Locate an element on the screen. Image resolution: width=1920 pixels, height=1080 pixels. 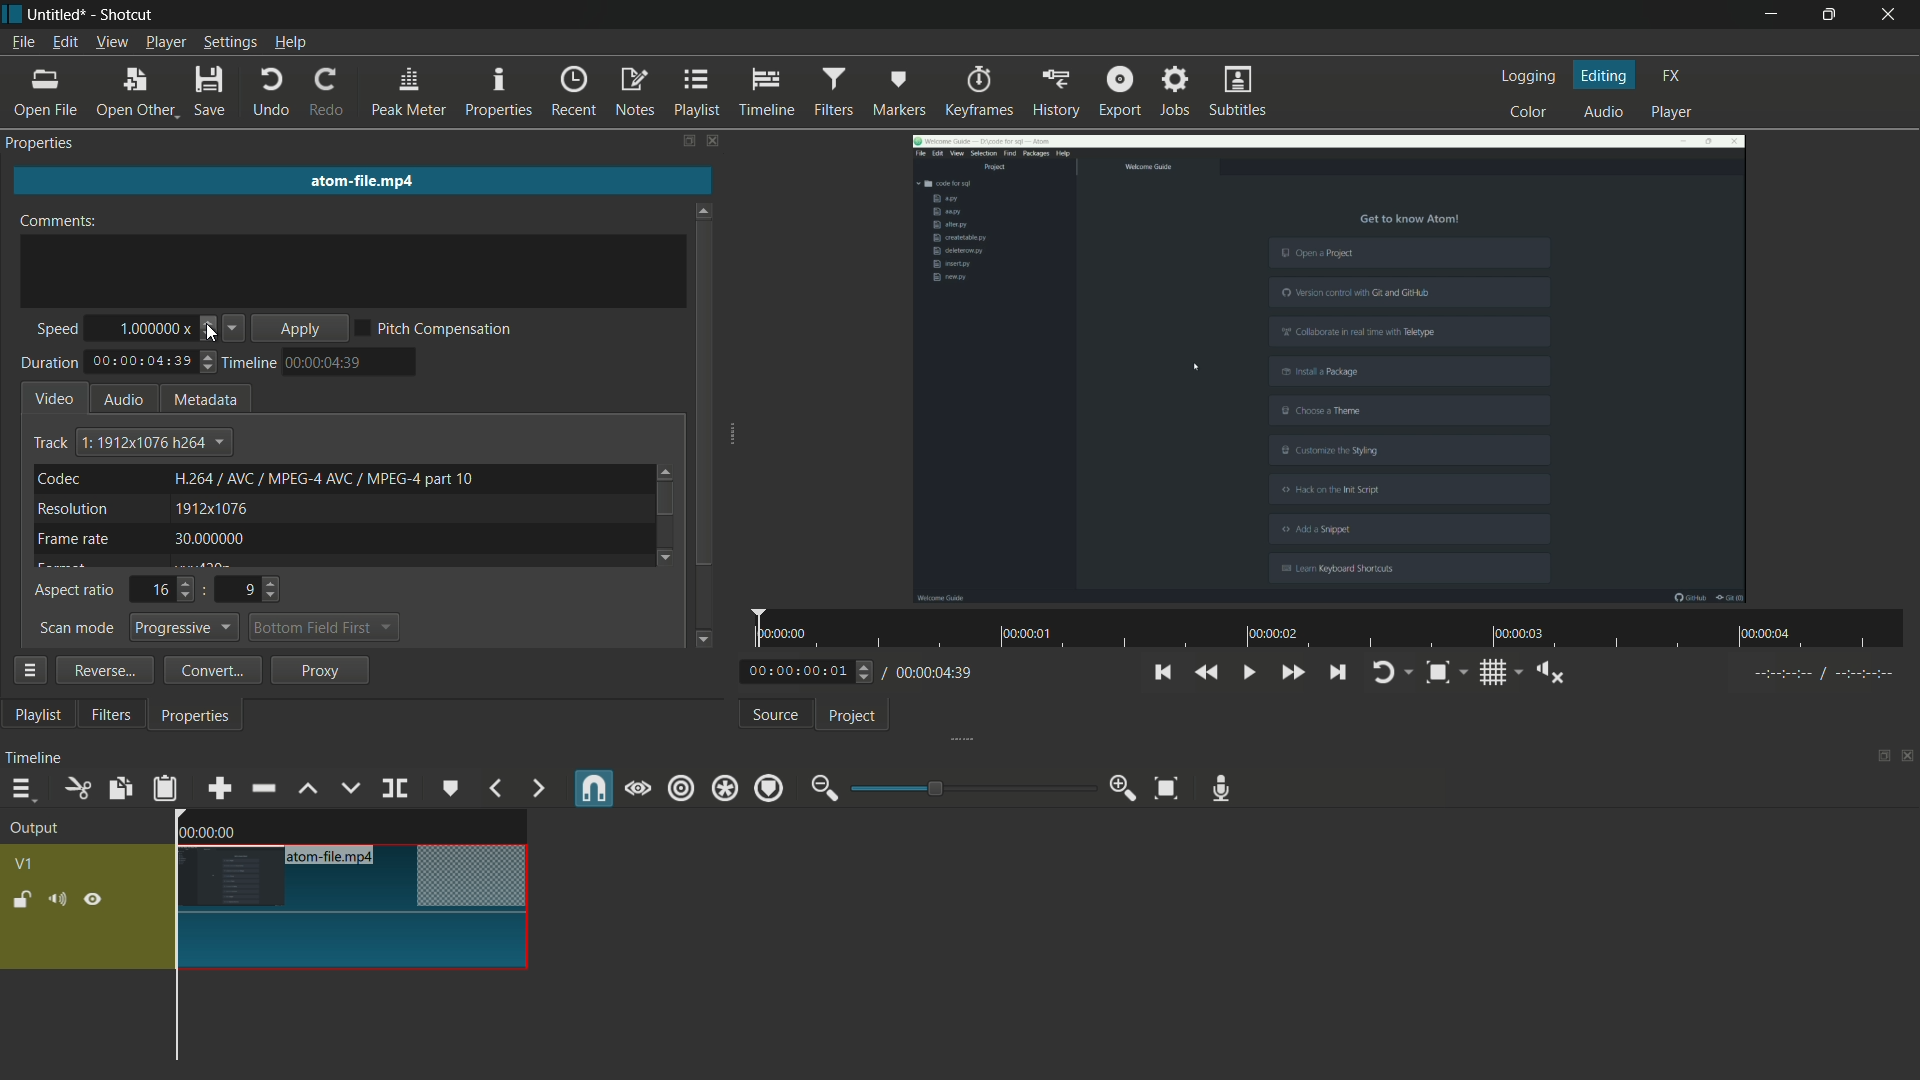
history is located at coordinates (1056, 92).